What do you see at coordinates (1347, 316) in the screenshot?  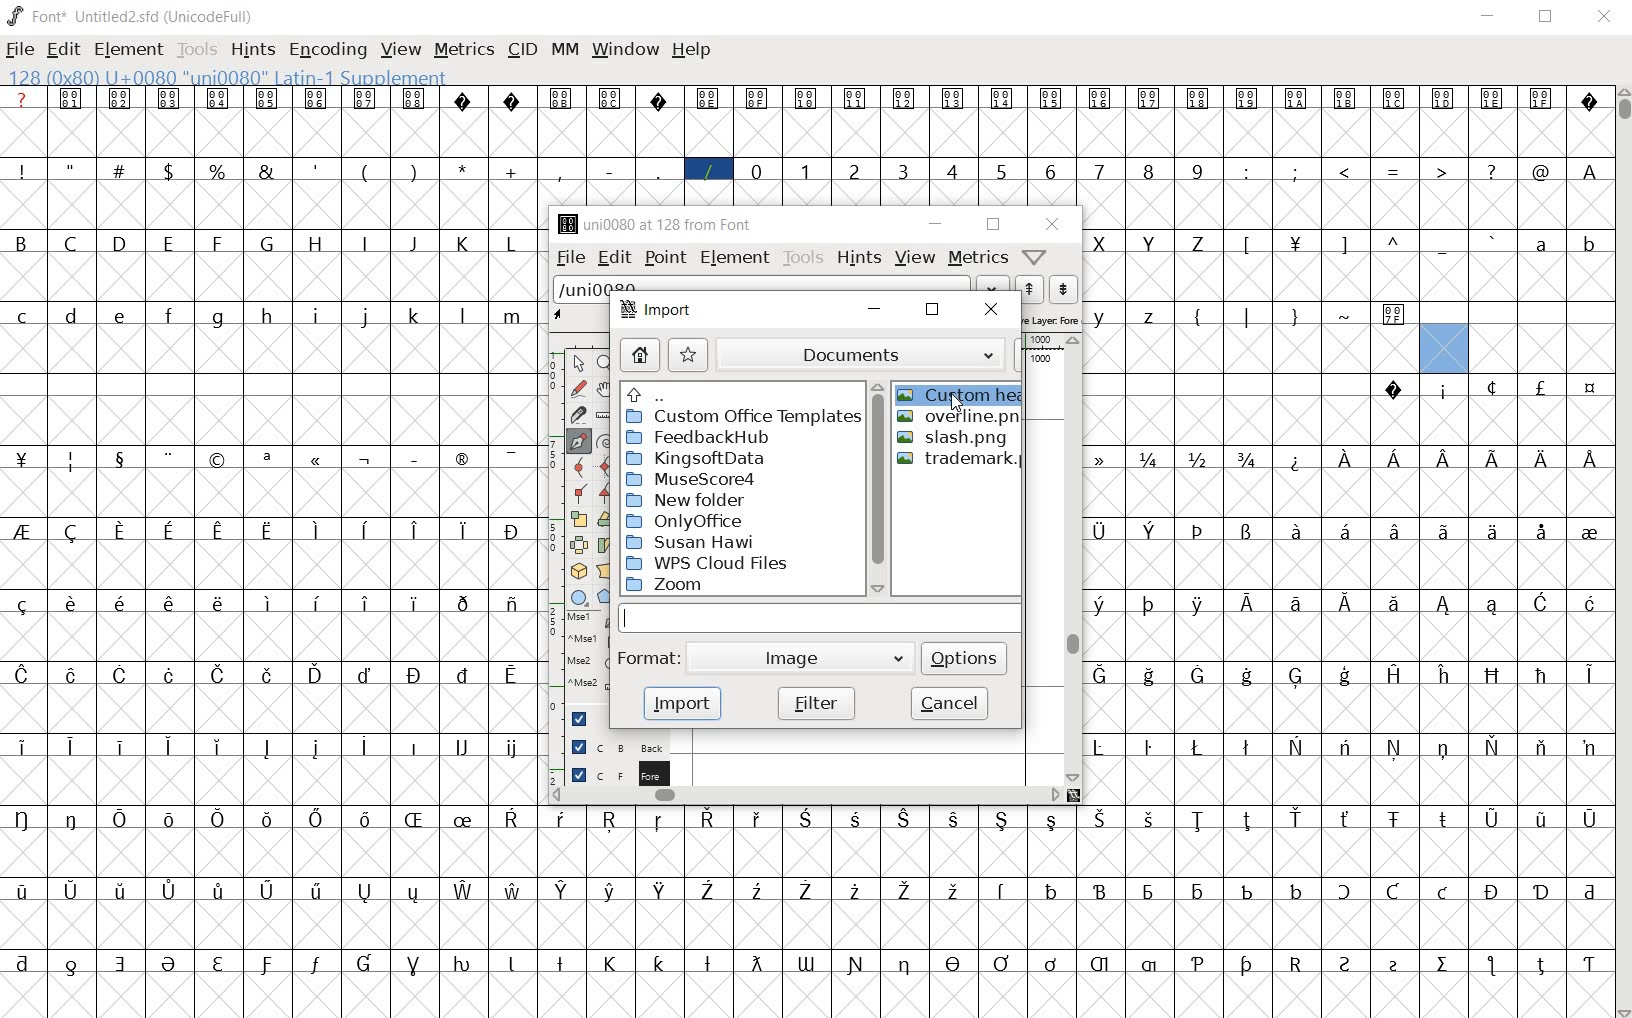 I see `glyph` at bounding box center [1347, 316].